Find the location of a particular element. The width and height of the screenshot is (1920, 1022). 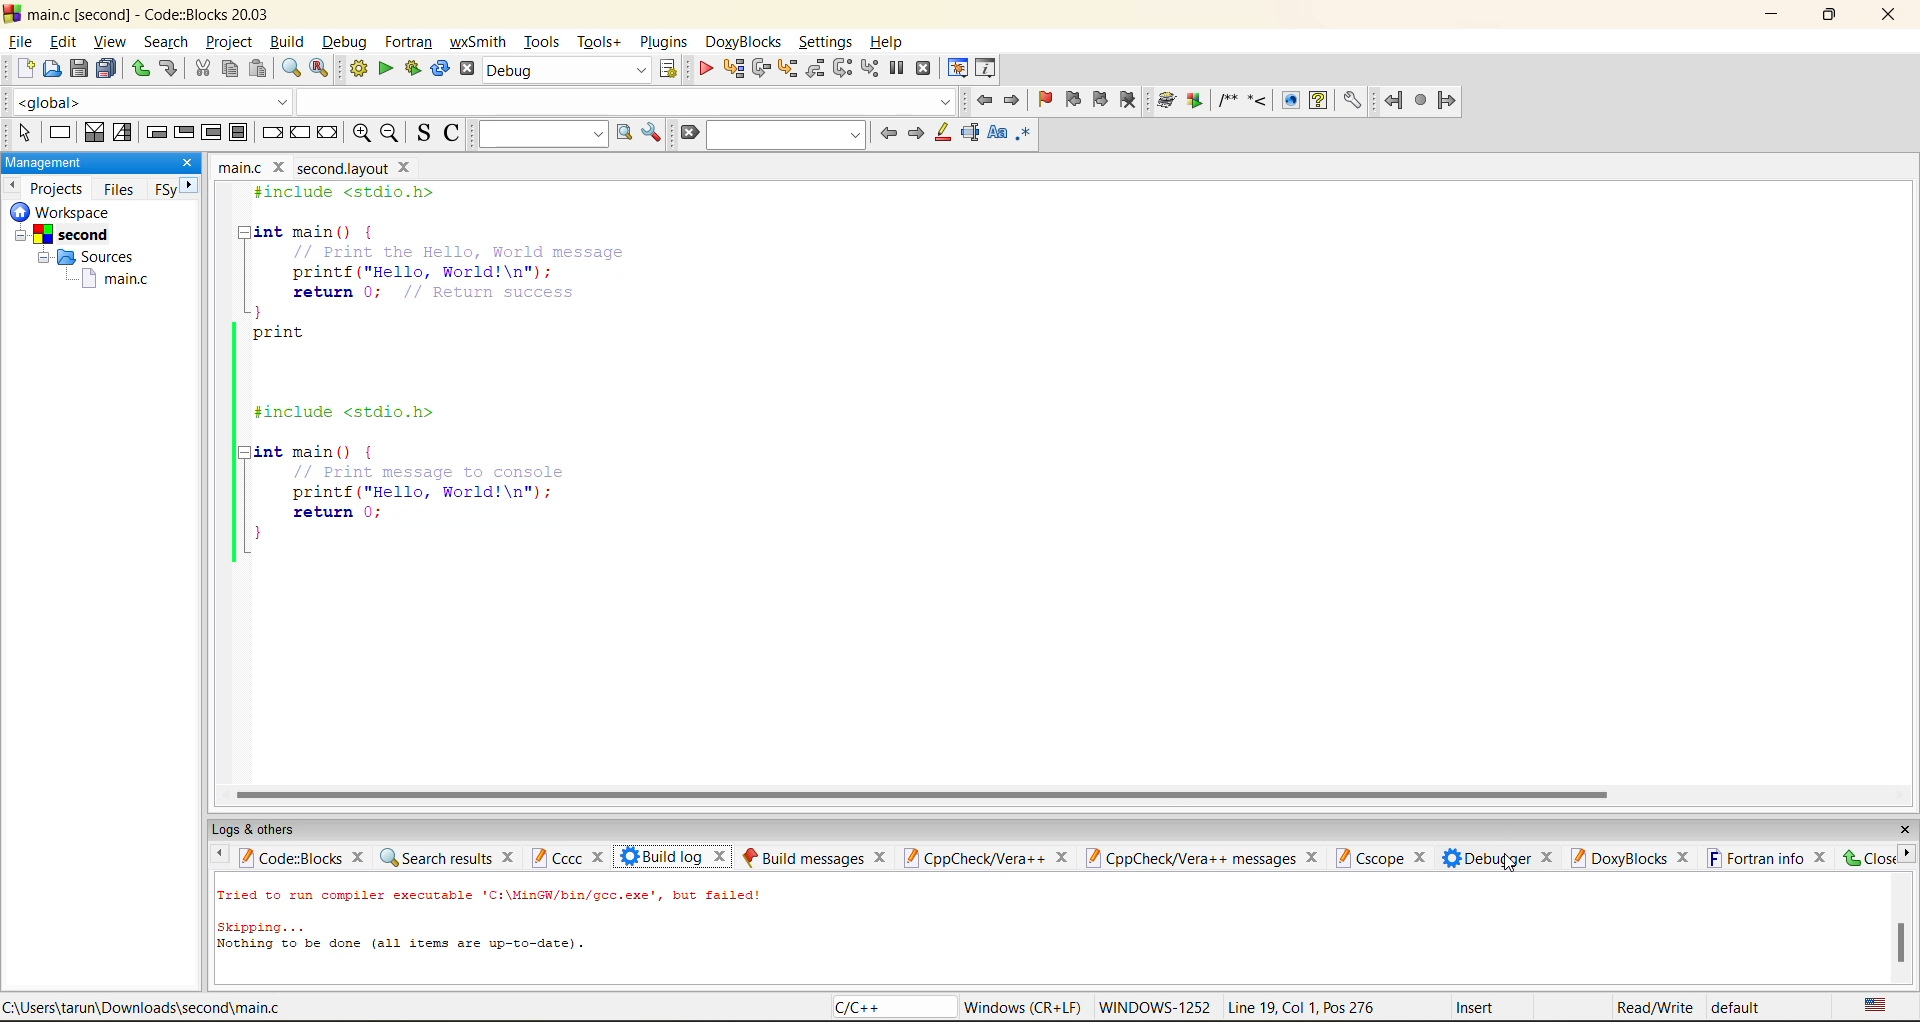

maximize is located at coordinates (1829, 16).